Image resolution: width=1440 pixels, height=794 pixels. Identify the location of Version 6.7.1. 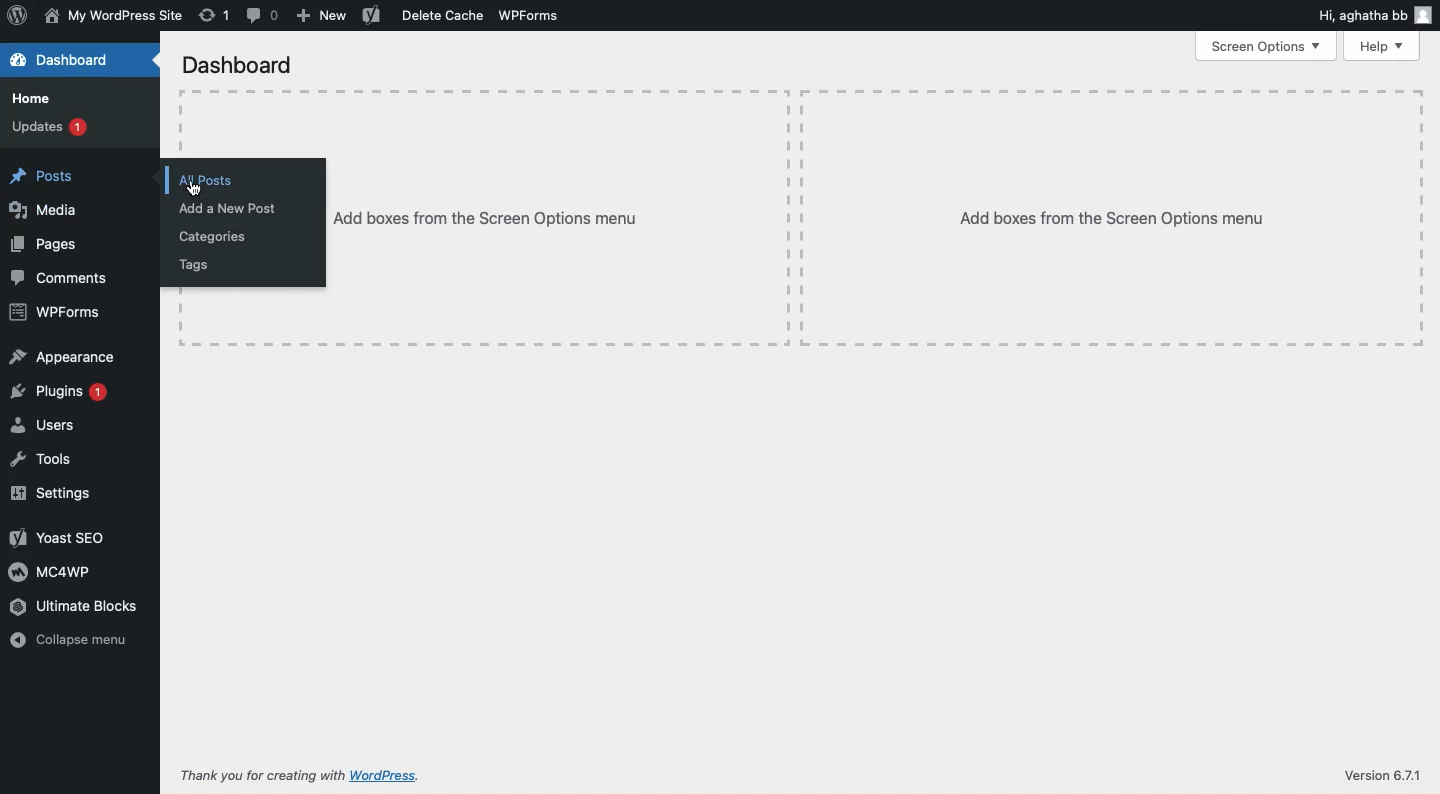
(1382, 772).